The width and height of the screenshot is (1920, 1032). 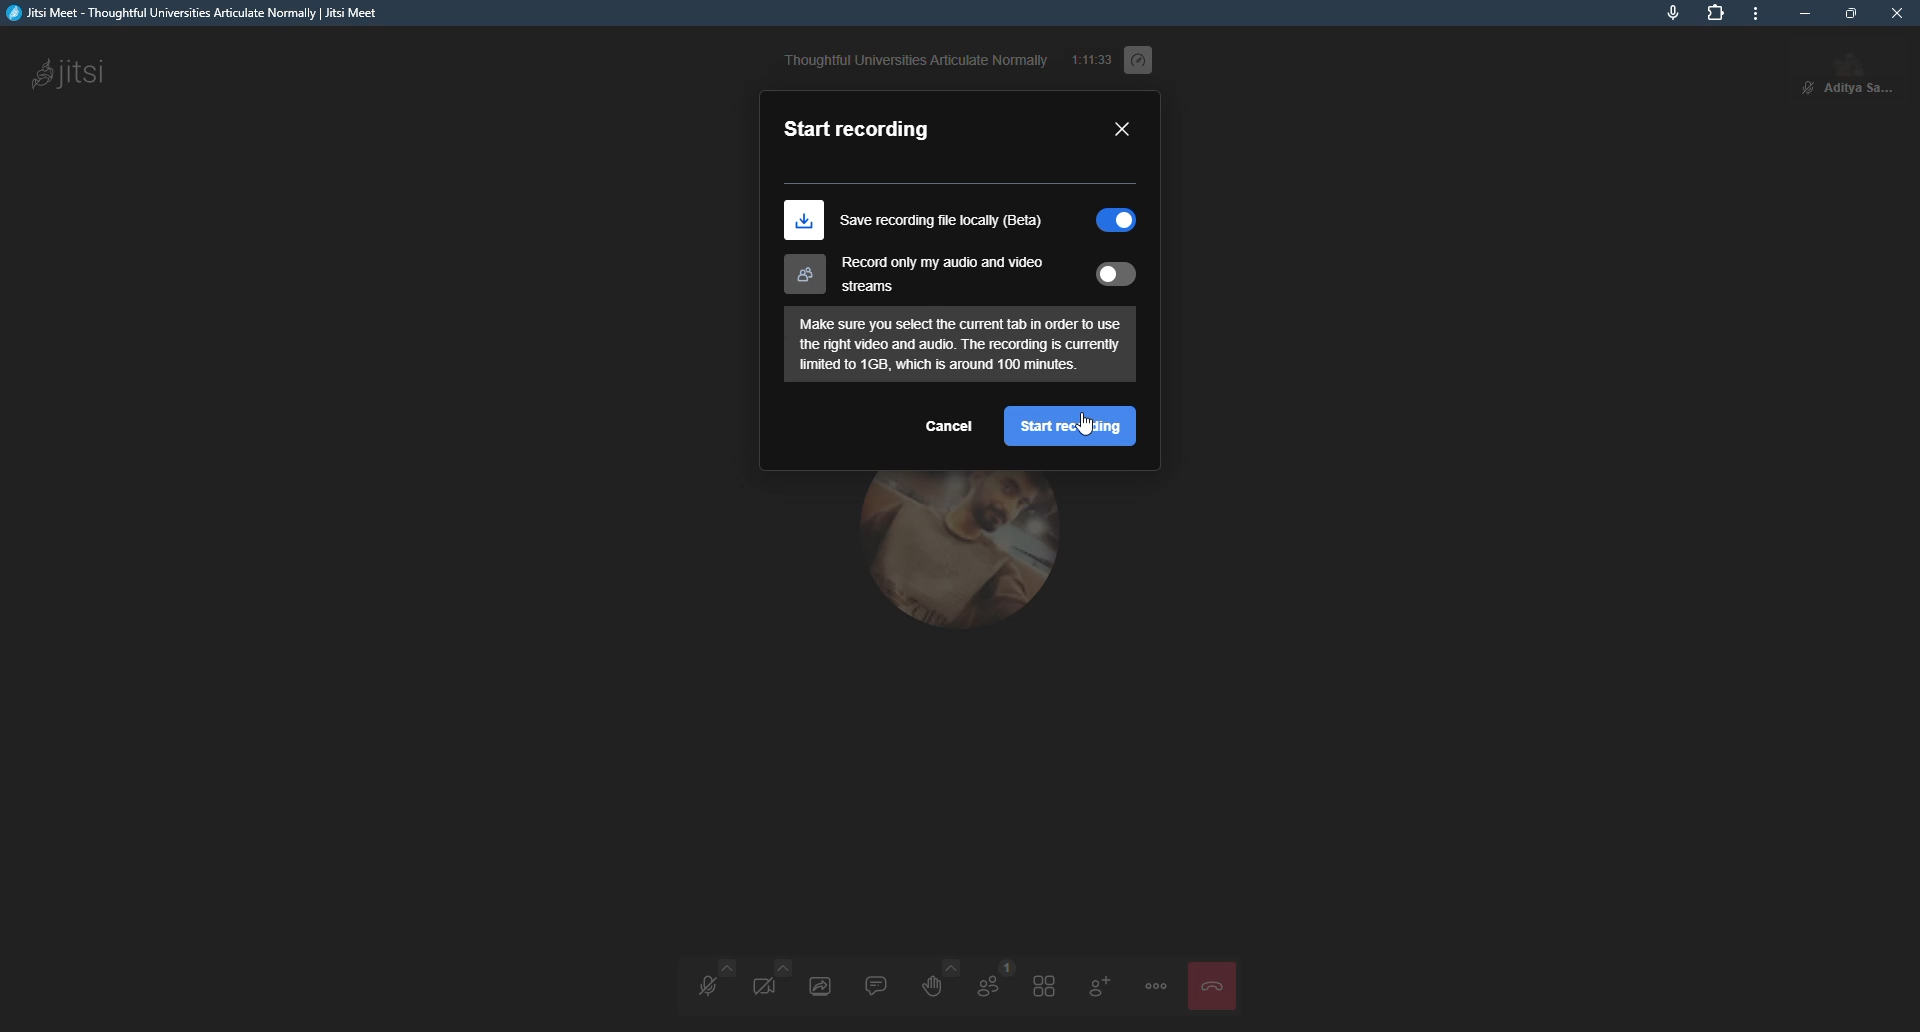 What do you see at coordinates (989, 985) in the screenshot?
I see `participants` at bounding box center [989, 985].